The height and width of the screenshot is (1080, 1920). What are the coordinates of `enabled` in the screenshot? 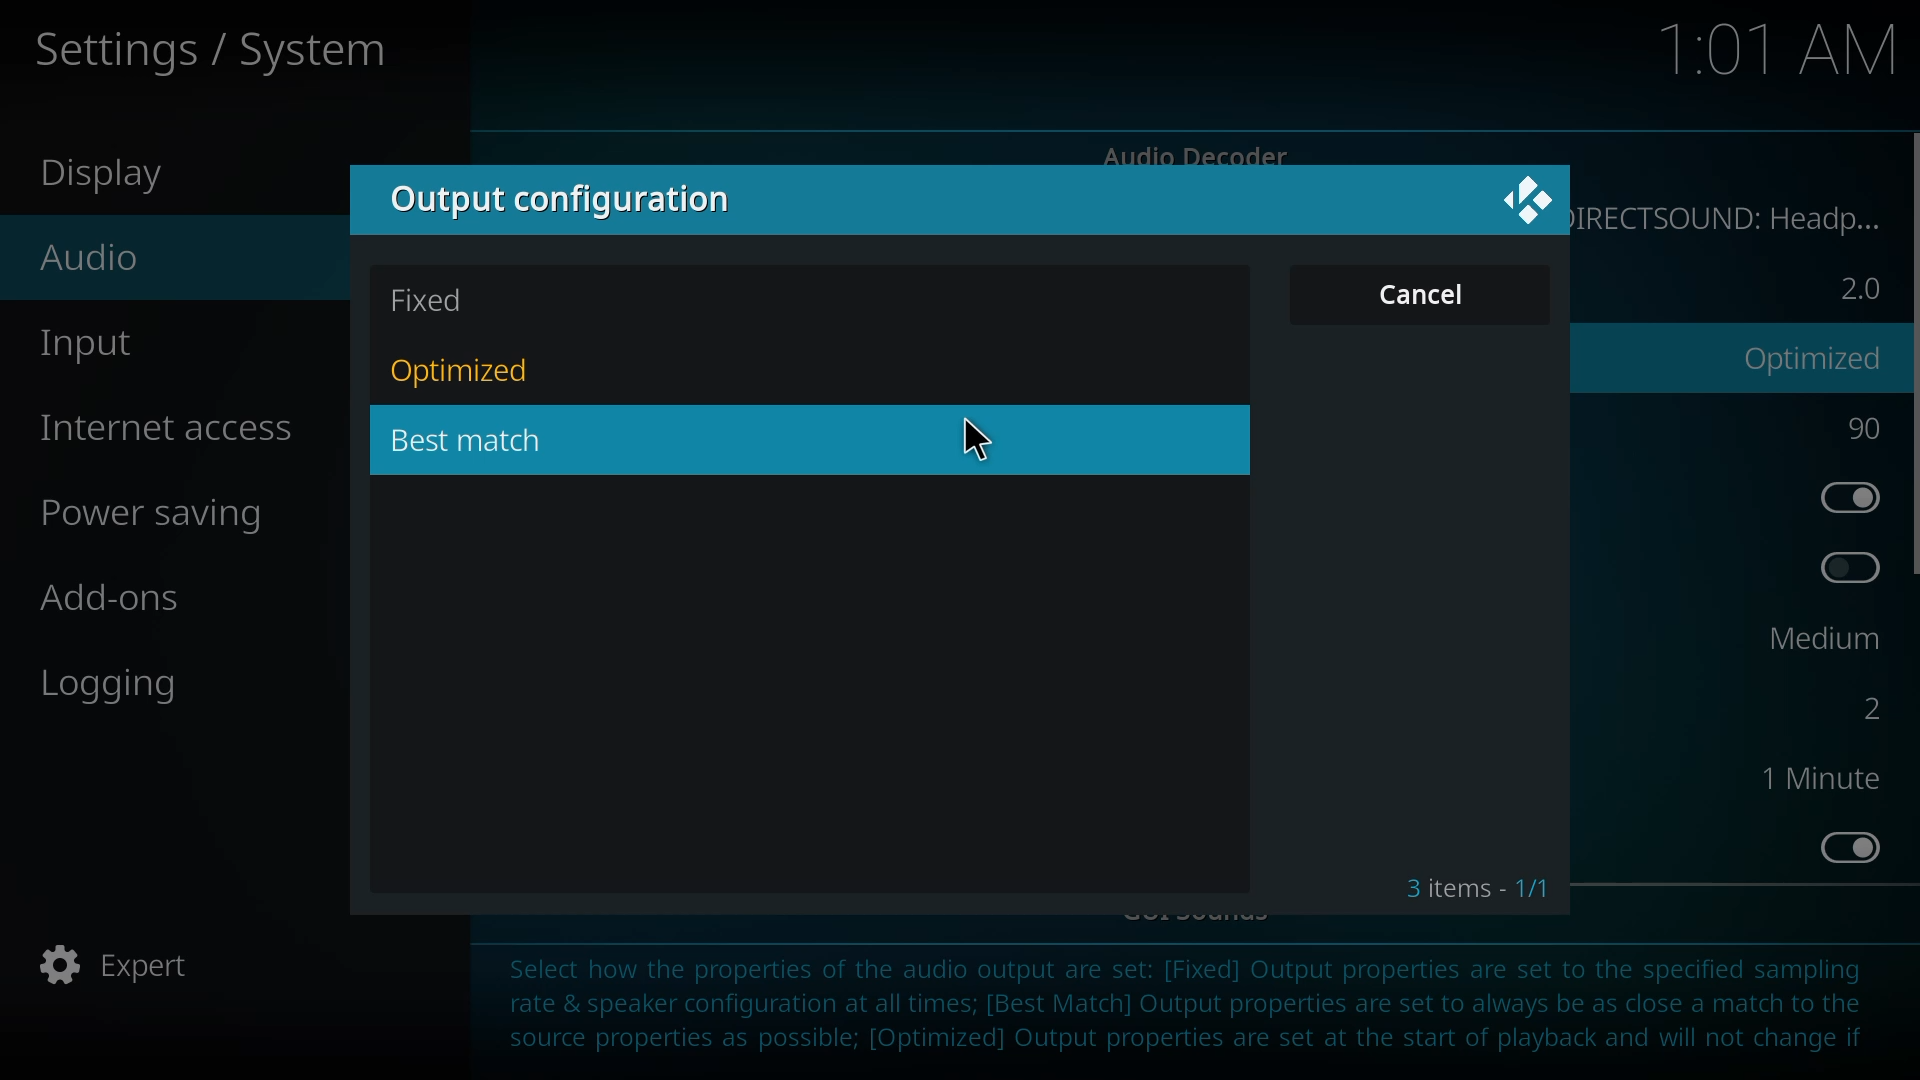 It's located at (1845, 494).